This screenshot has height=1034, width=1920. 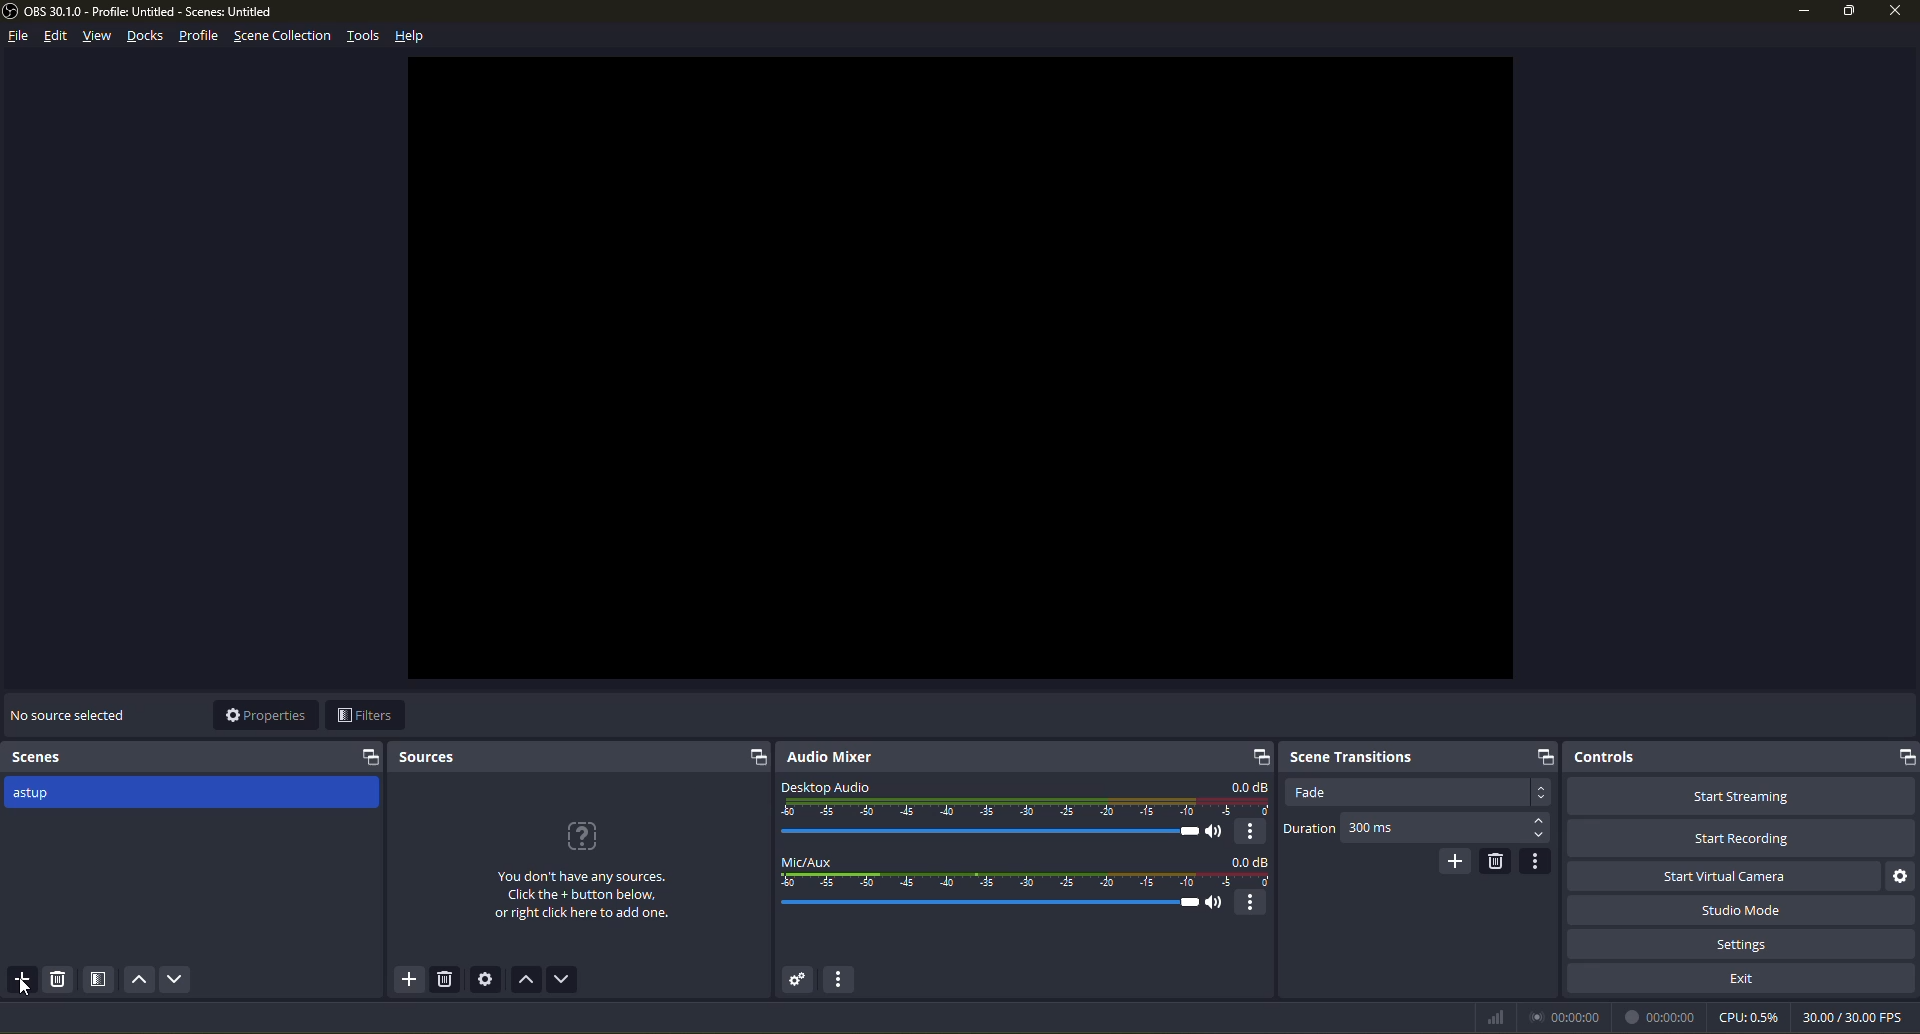 I want to click on open scene filters, so click(x=100, y=979).